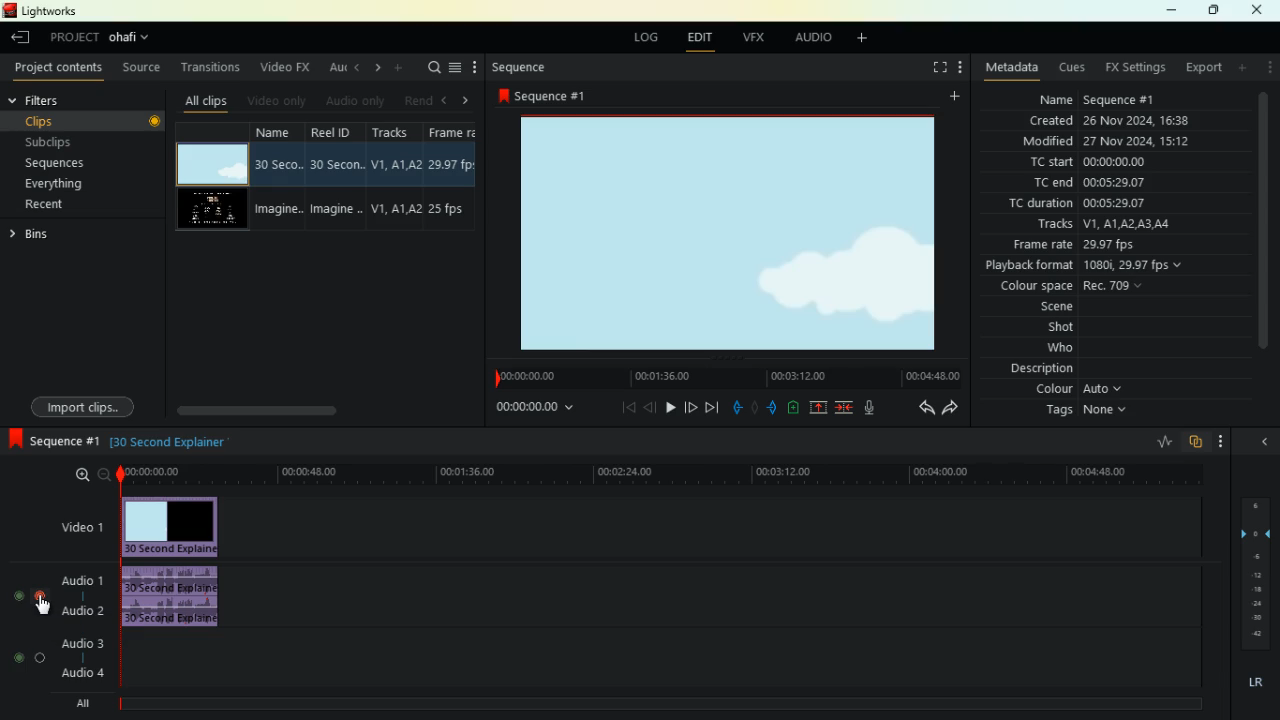 The height and width of the screenshot is (720, 1280). Describe the element at coordinates (642, 39) in the screenshot. I see `log` at that location.